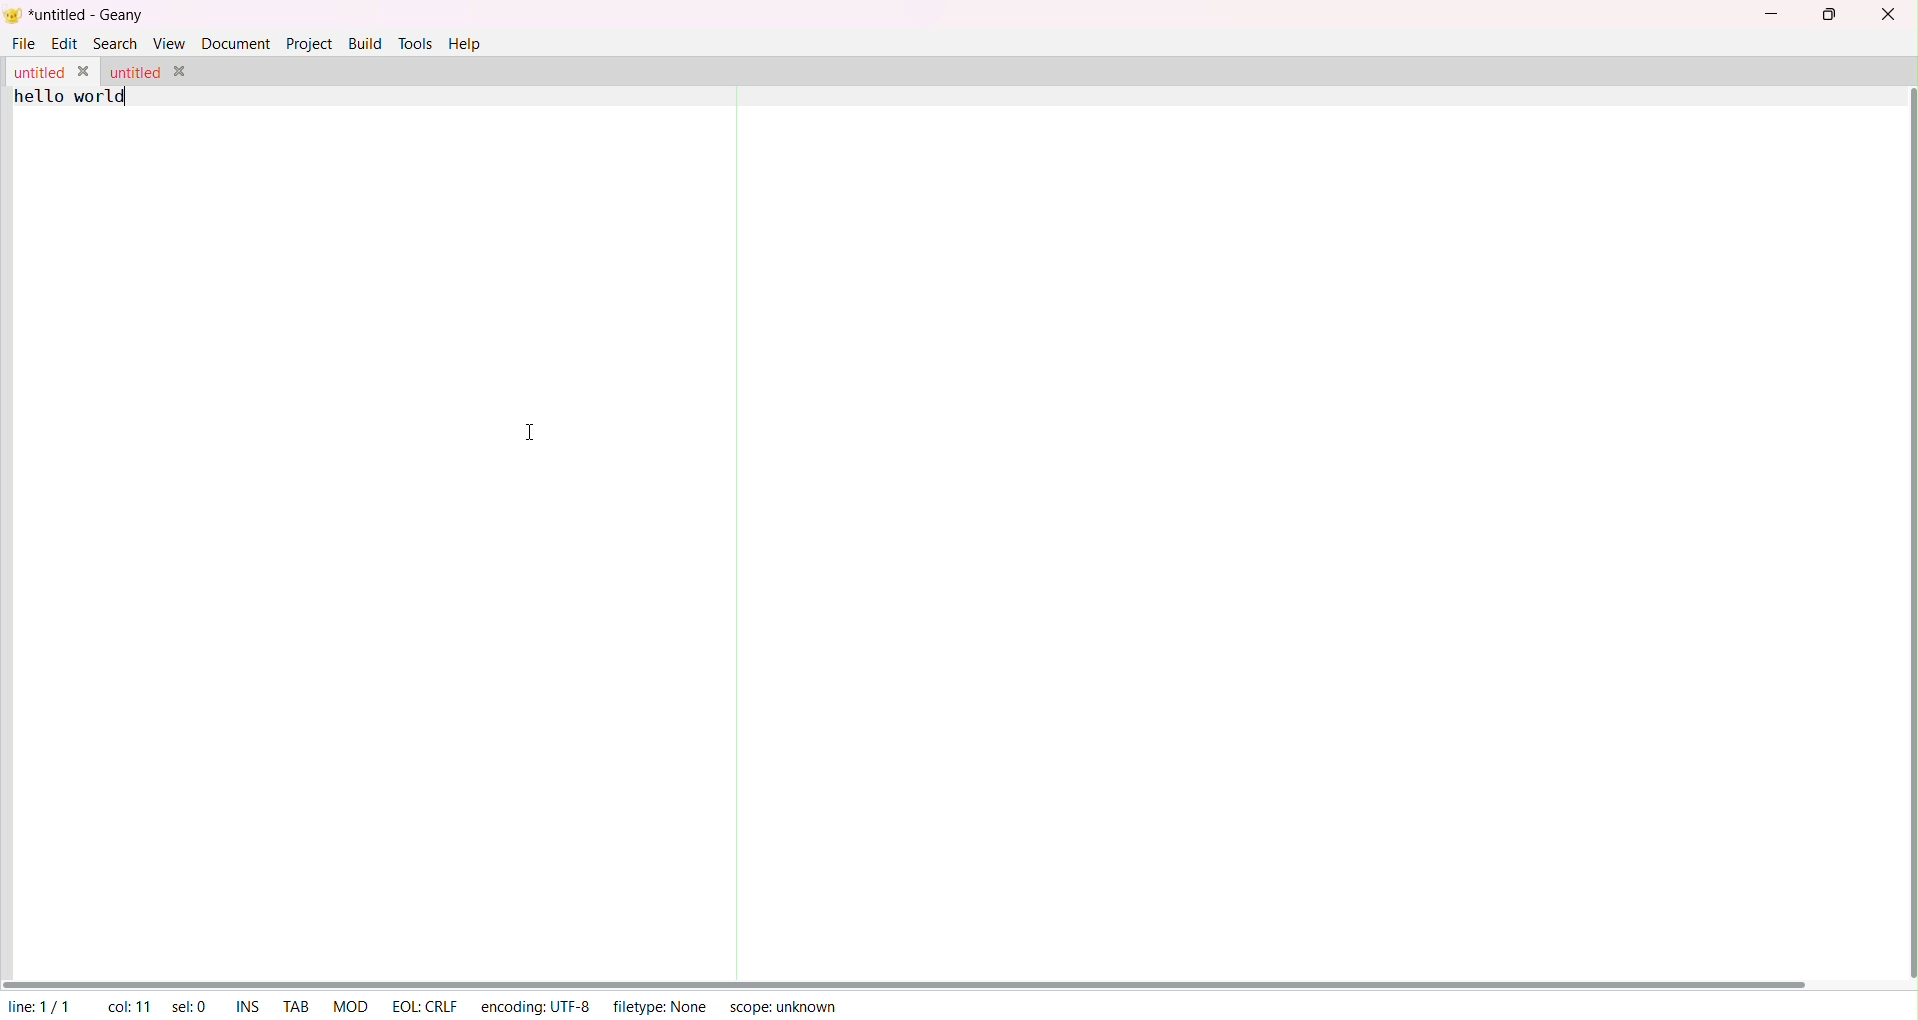 Image resolution: width=1918 pixels, height=1020 pixels. Describe the element at coordinates (347, 1006) in the screenshot. I see `MOD` at that location.